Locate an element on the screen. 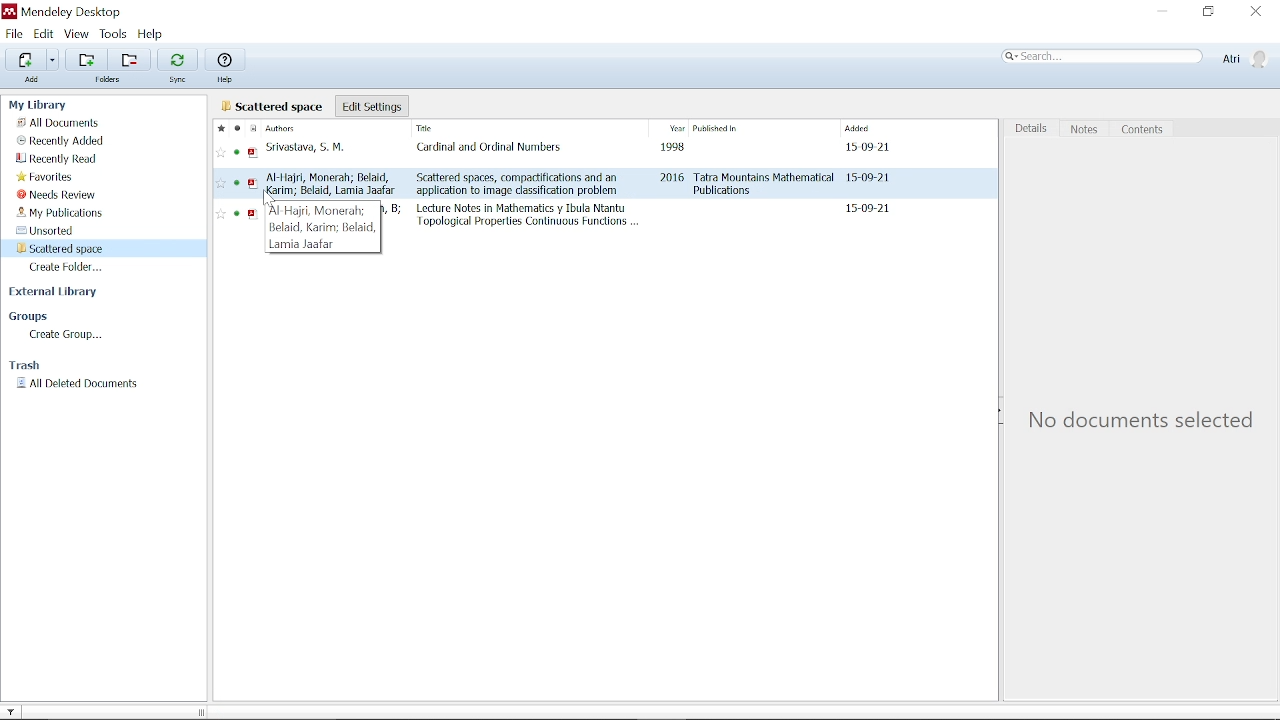   is located at coordinates (1038, 129).